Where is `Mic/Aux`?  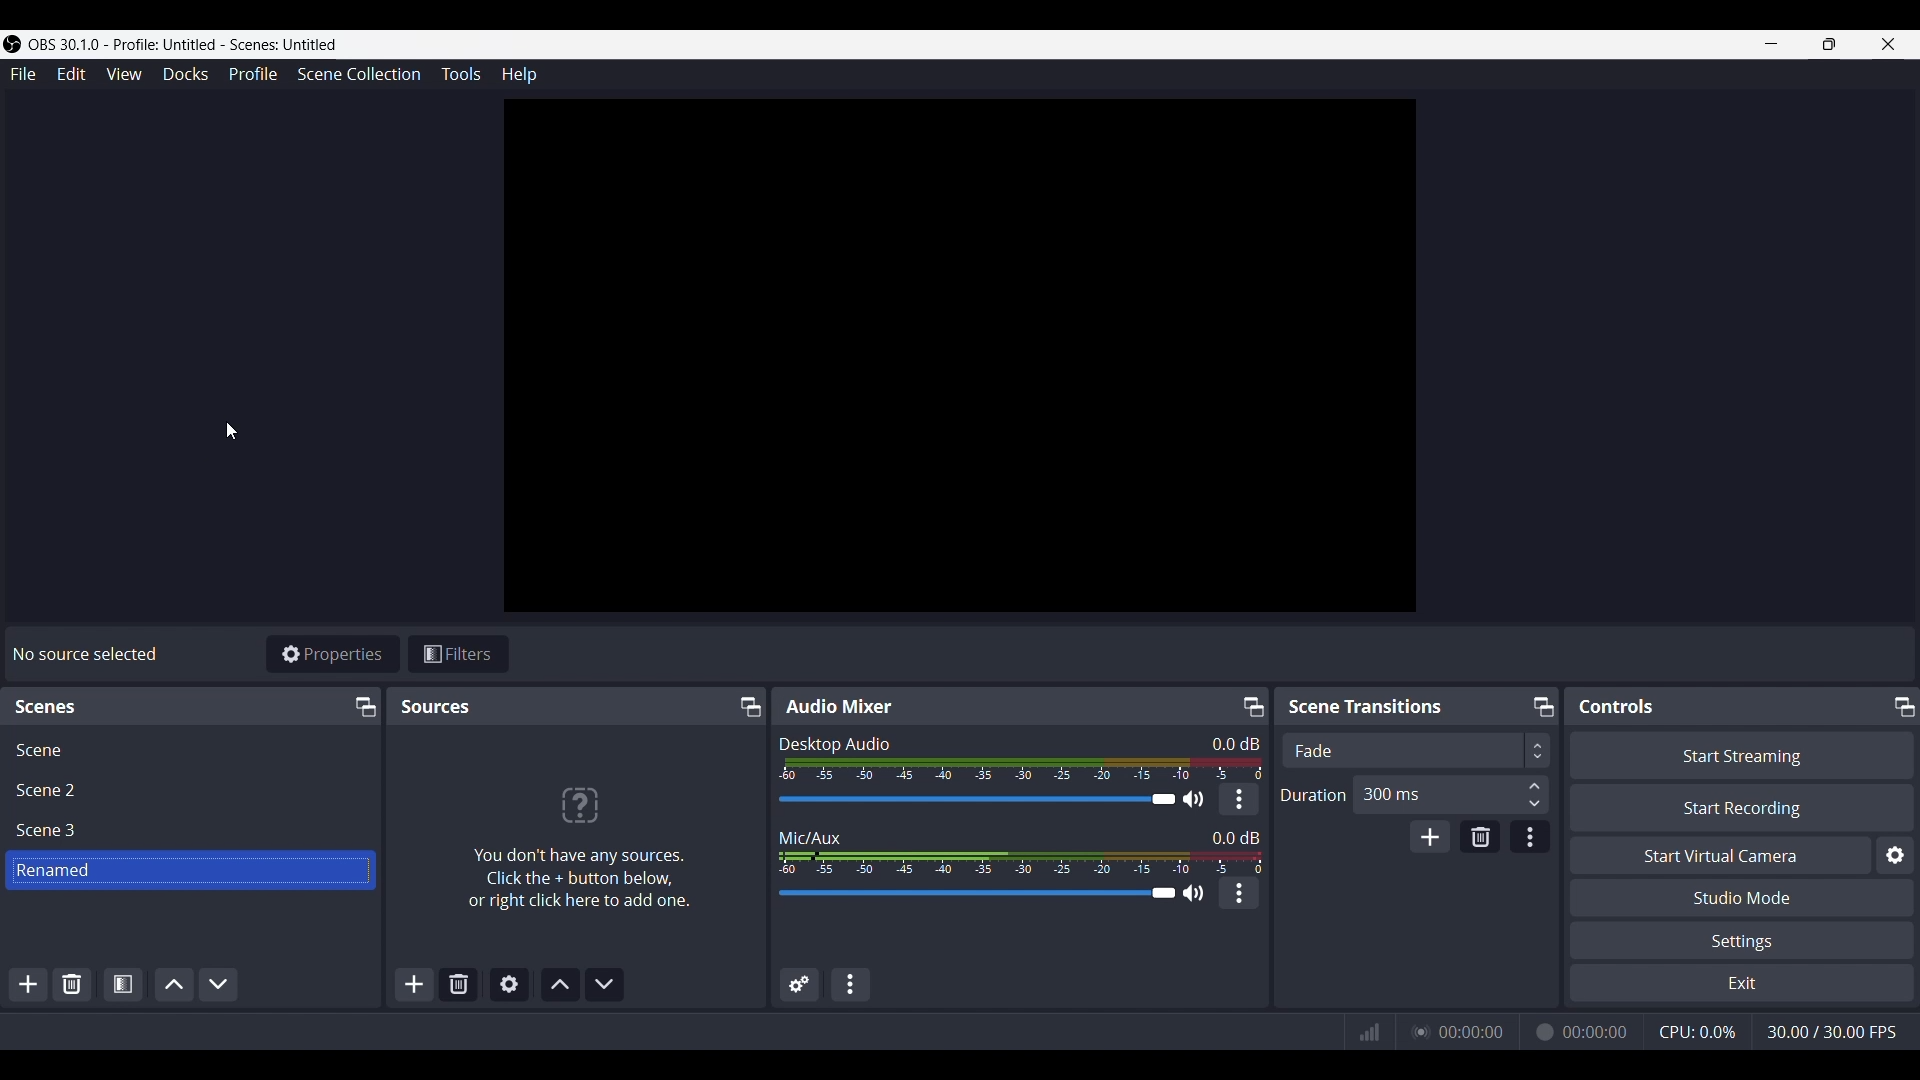
Mic/Aux is located at coordinates (810, 836).